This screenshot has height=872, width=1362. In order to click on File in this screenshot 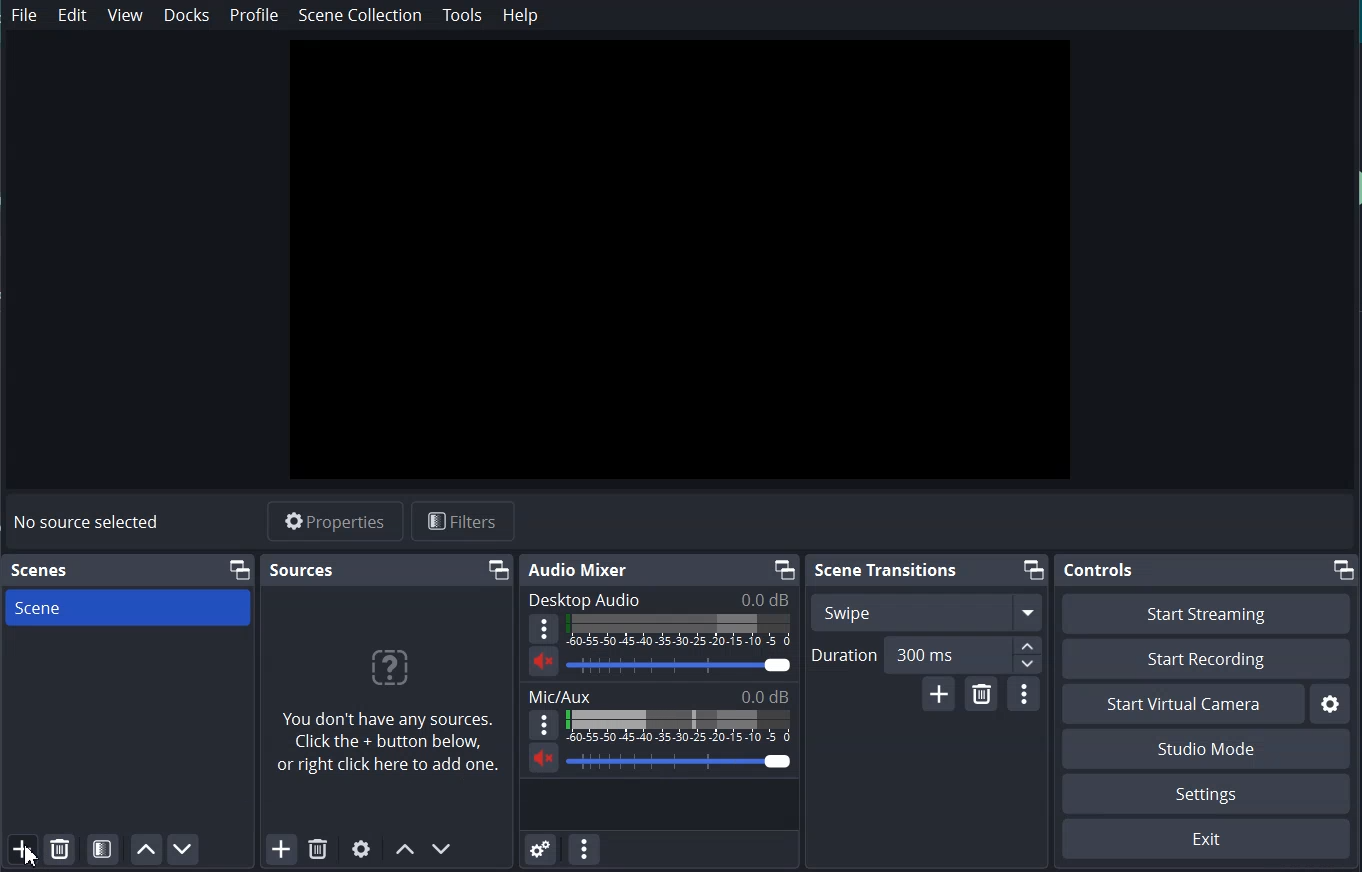, I will do `click(26, 16)`.